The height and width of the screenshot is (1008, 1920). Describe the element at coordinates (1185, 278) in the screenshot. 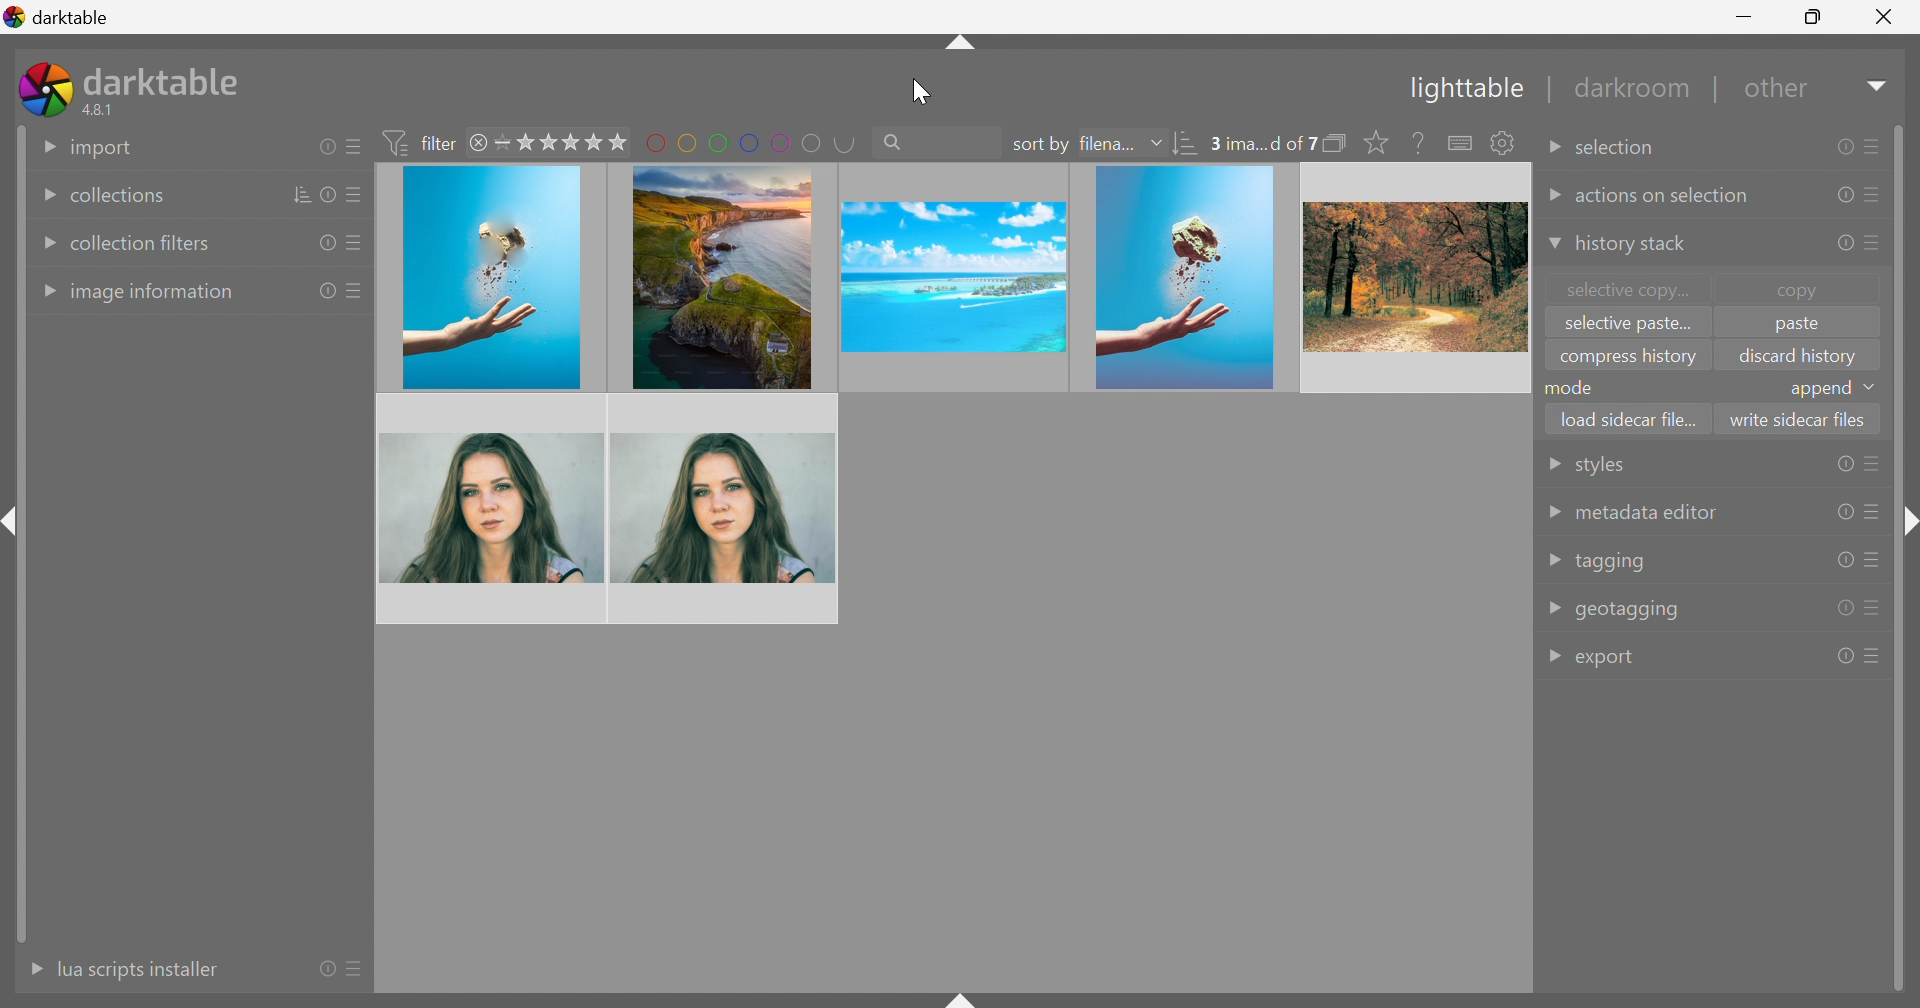

I see `image` at that location.